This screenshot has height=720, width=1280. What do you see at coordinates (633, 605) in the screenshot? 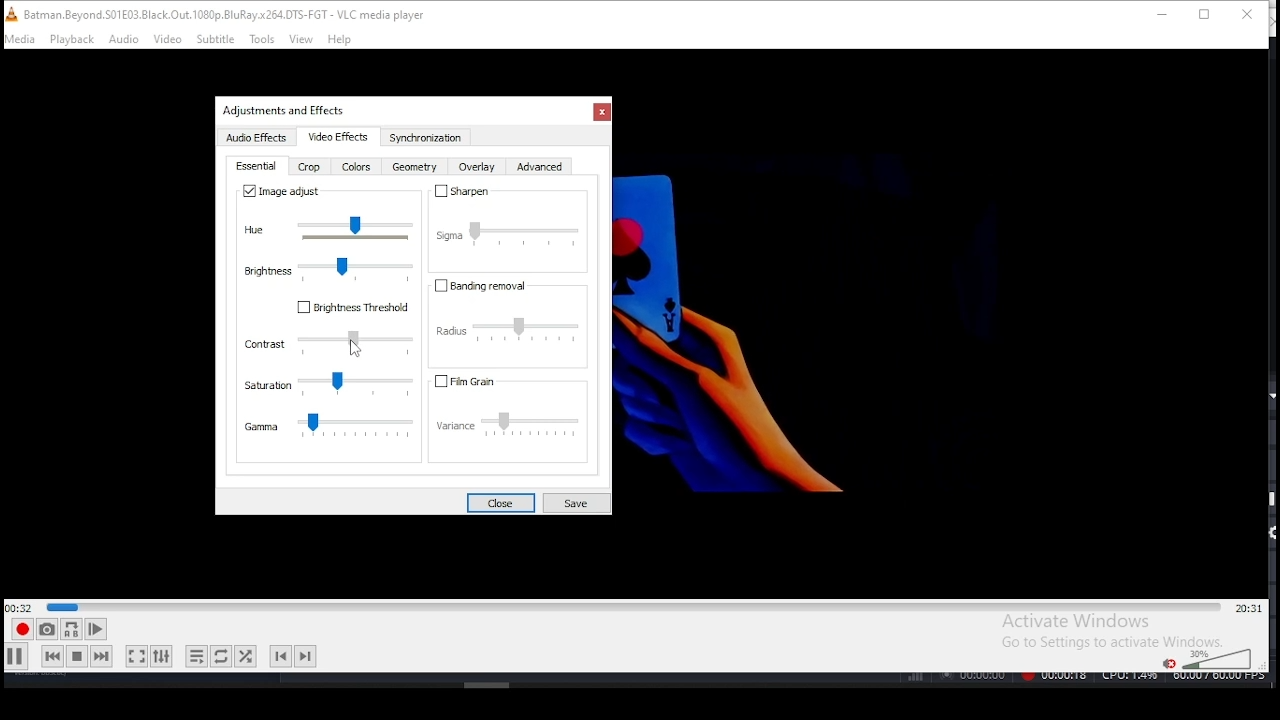
I see `seek bar` at bounding box center [633, 605].